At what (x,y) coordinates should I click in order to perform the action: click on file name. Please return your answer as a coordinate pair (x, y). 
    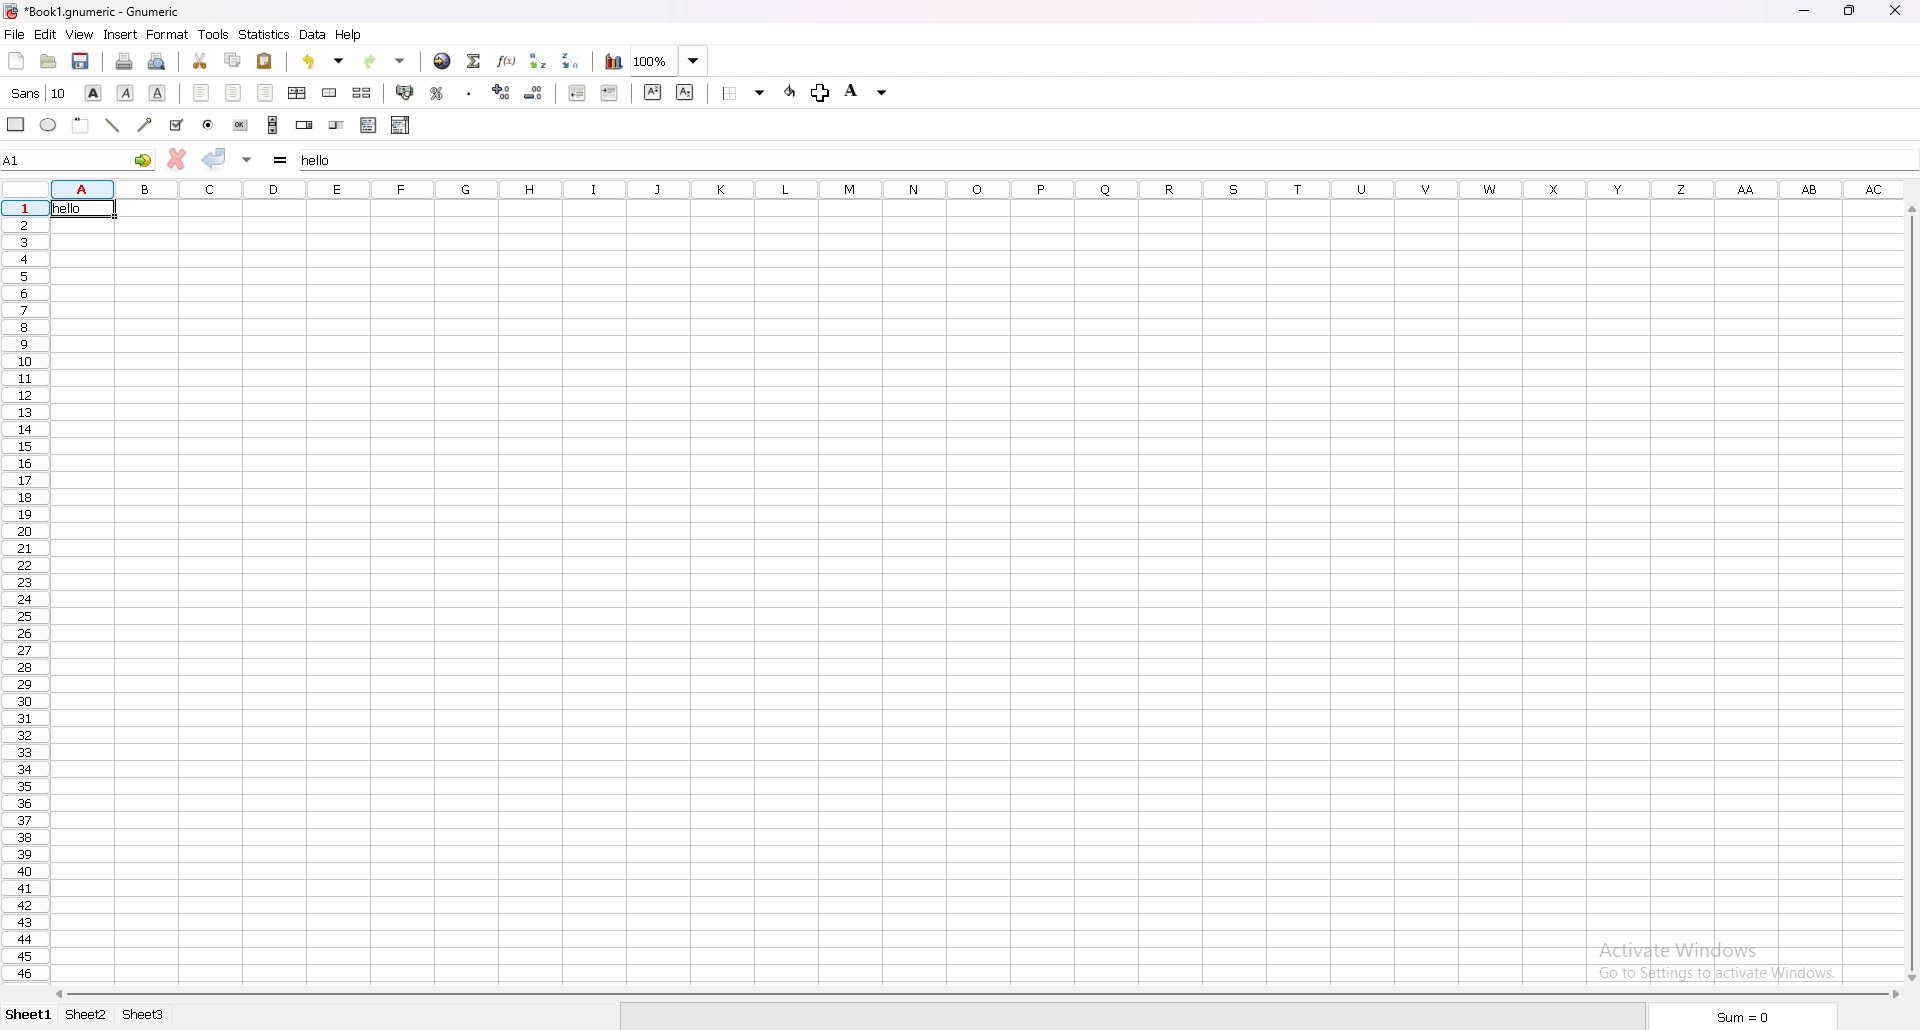
    Looking at the image, I should click on (96, 12).